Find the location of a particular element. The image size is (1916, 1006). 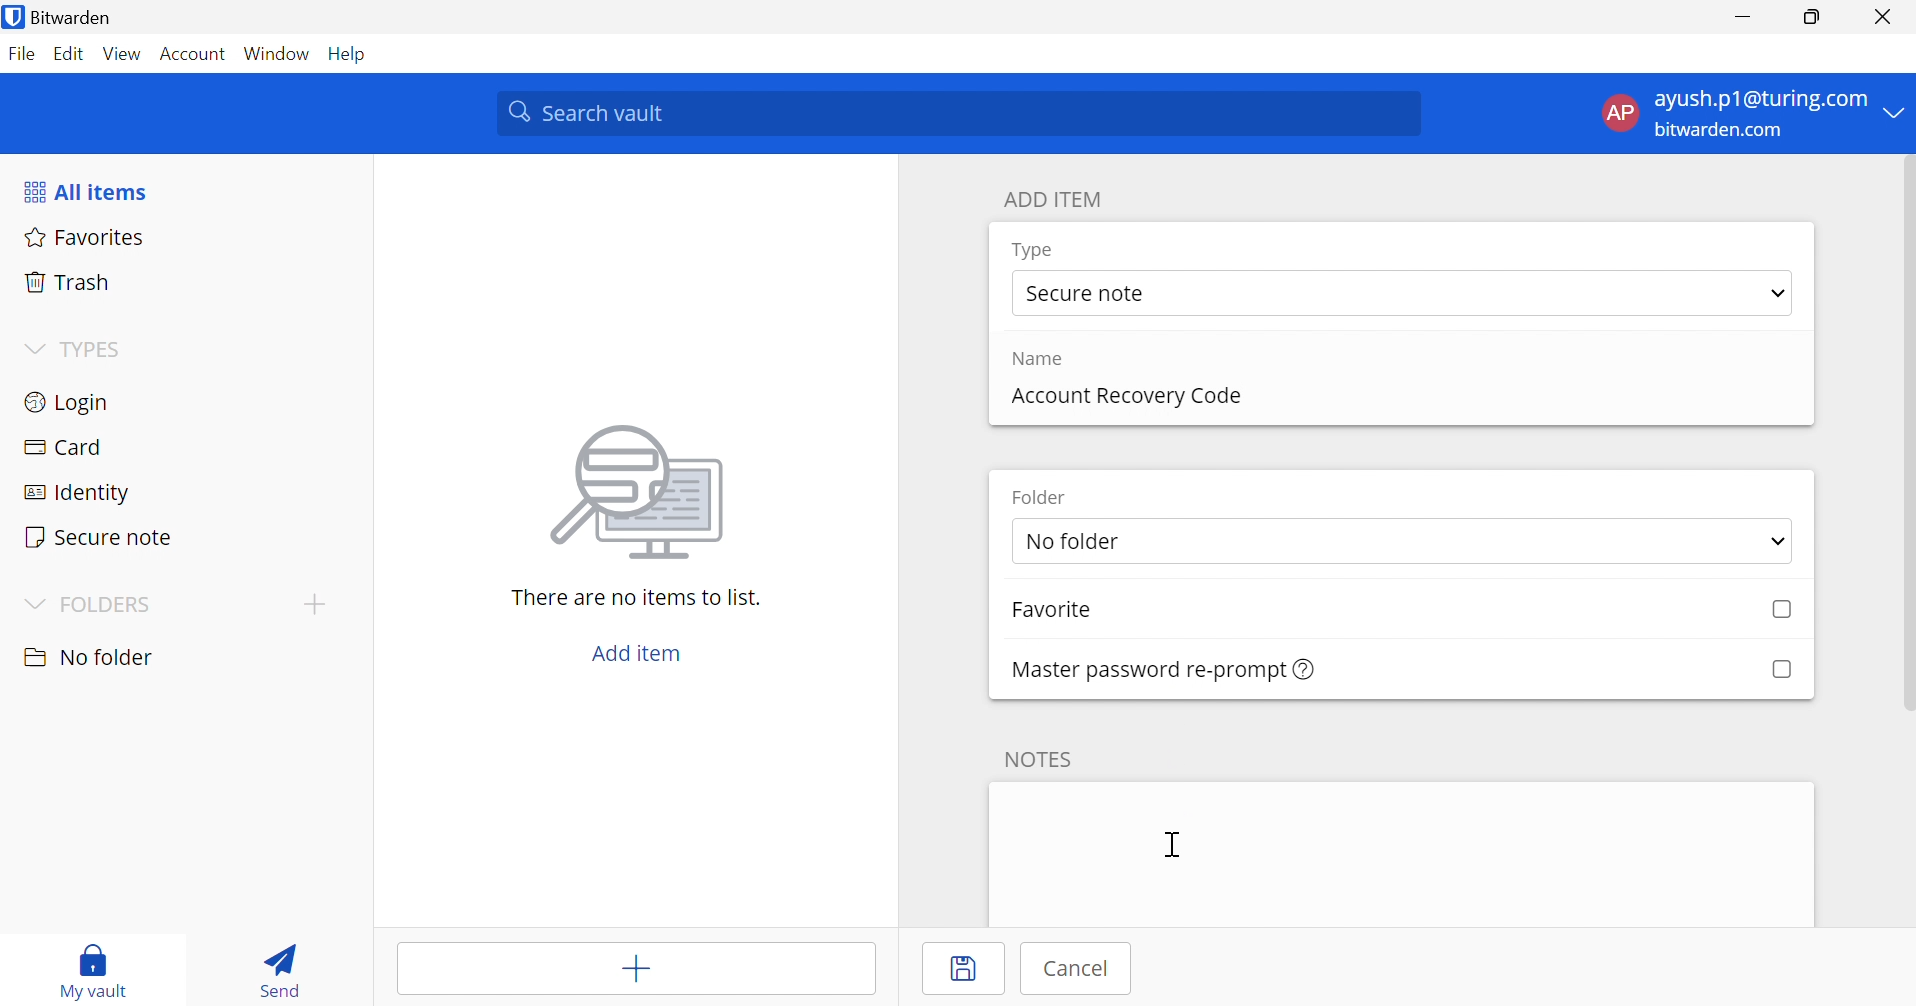

Secure note is located at coordinates (100, 536).